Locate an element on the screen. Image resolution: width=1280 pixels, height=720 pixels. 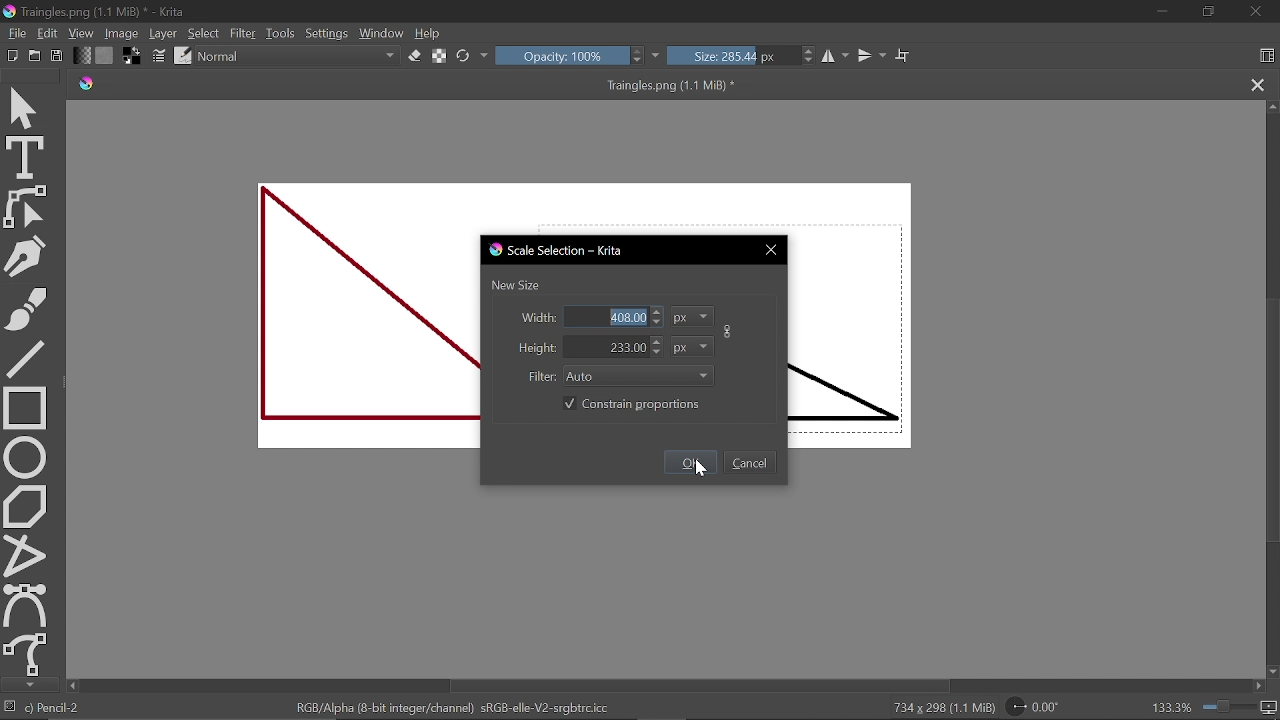
Size: 285.44 px is located at coordinates (742, 56).